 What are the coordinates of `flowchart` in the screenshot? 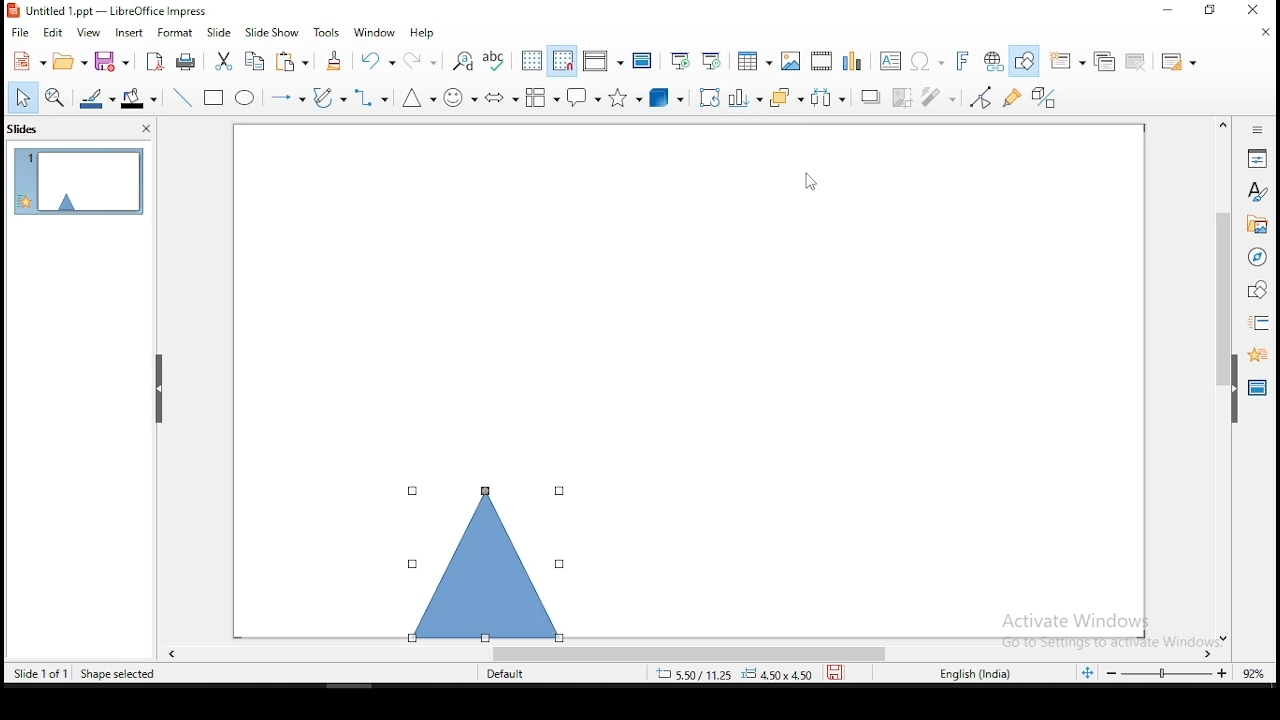 It's located at (543, 97).